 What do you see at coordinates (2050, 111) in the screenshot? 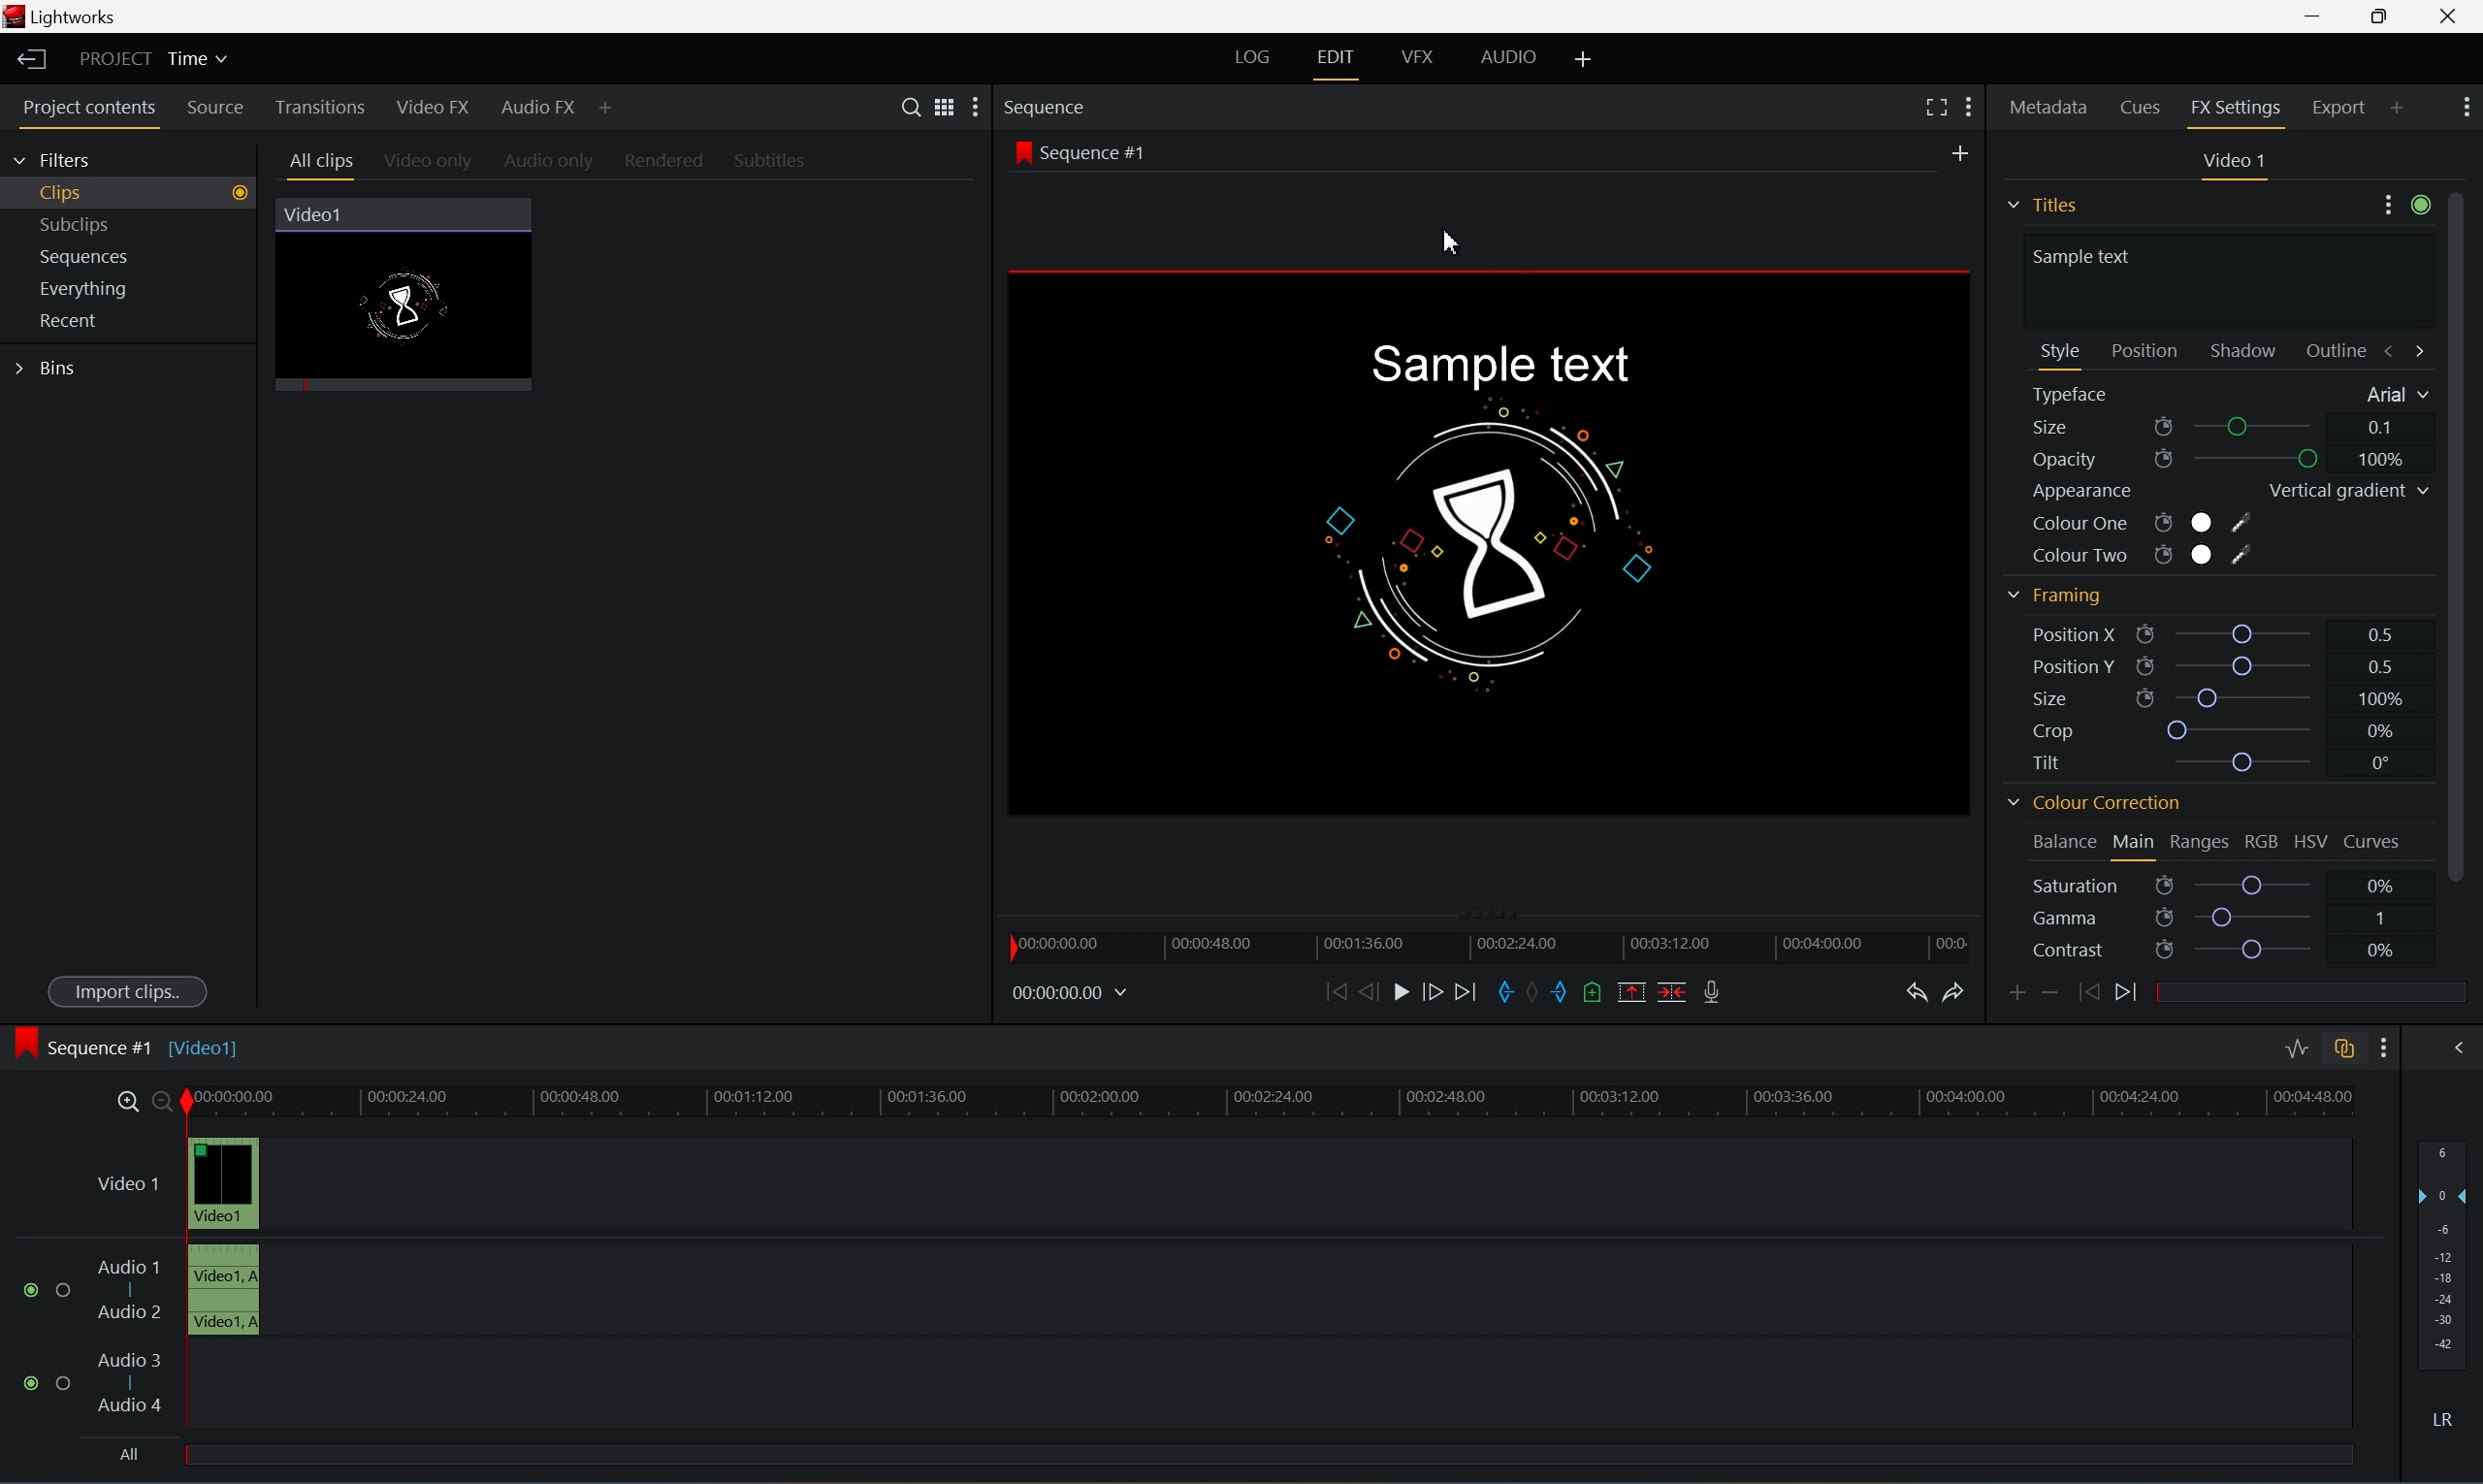
I see `metadata` at bounding box center [2050, 111].